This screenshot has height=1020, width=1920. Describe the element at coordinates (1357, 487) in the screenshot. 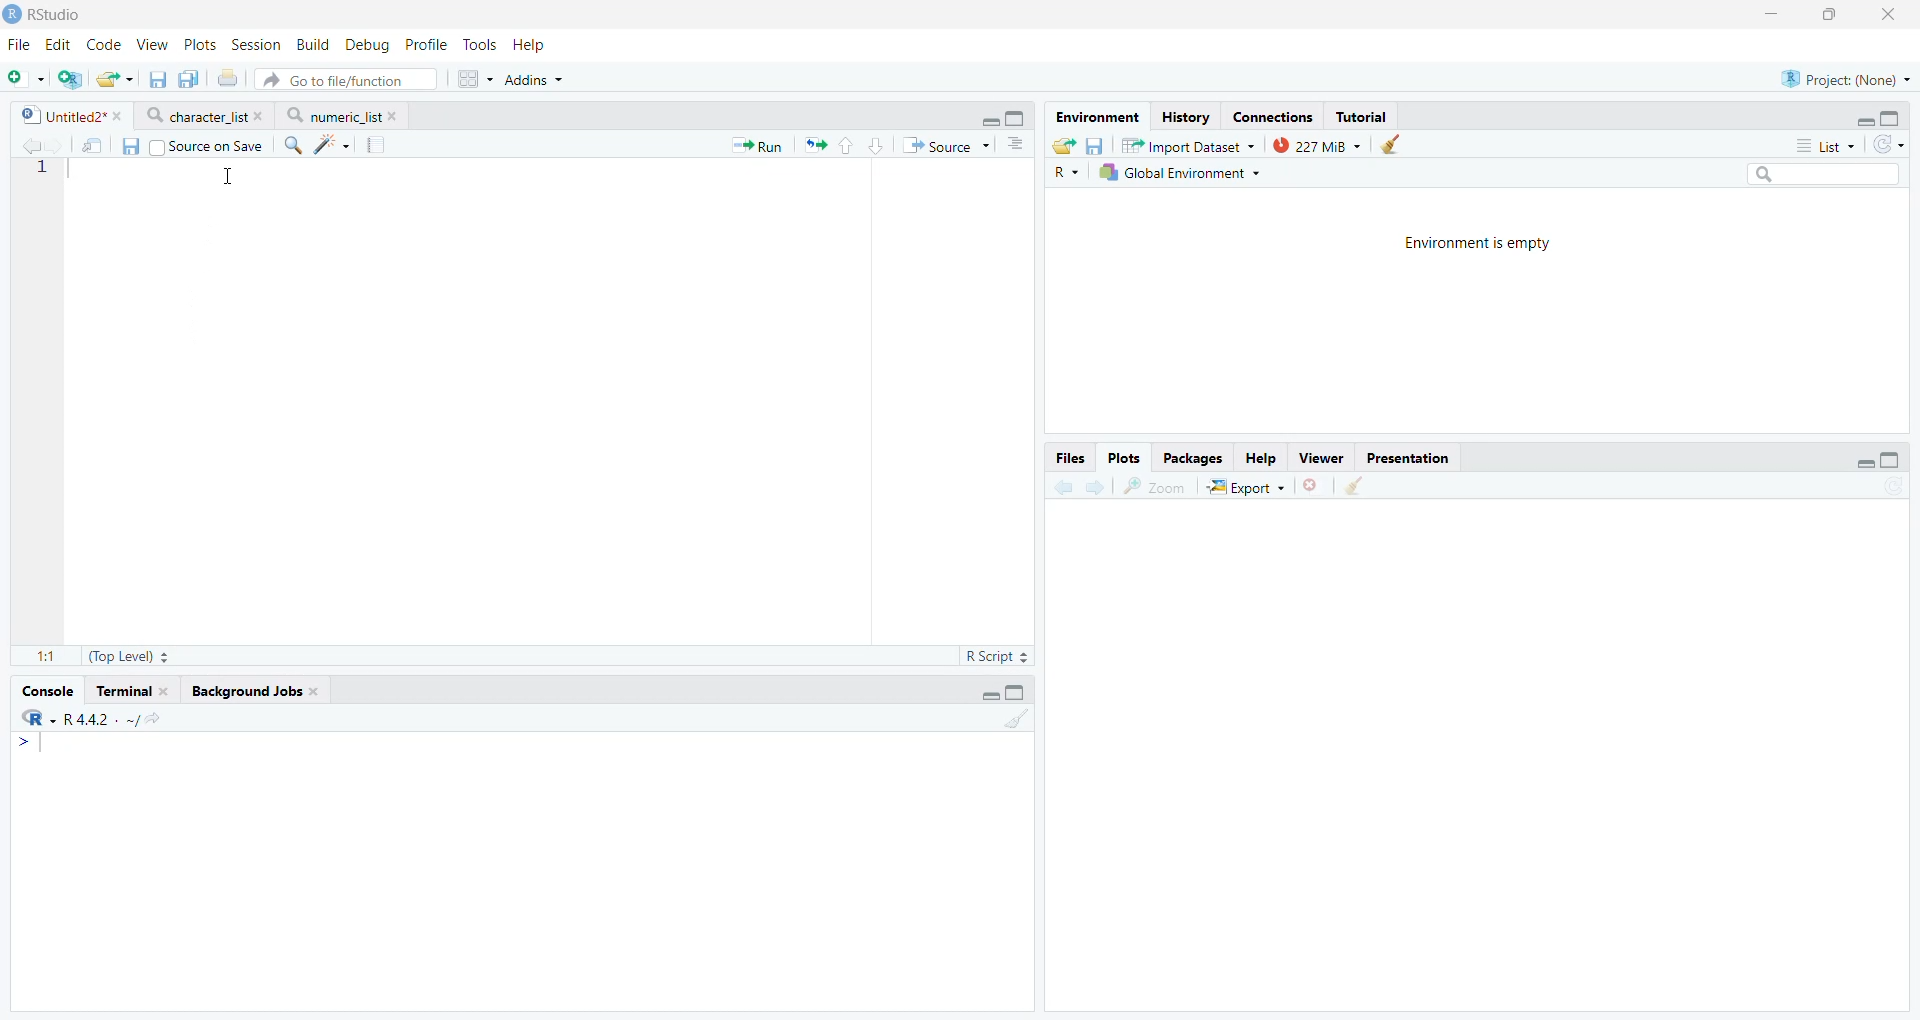

I see `Clear` at that location.